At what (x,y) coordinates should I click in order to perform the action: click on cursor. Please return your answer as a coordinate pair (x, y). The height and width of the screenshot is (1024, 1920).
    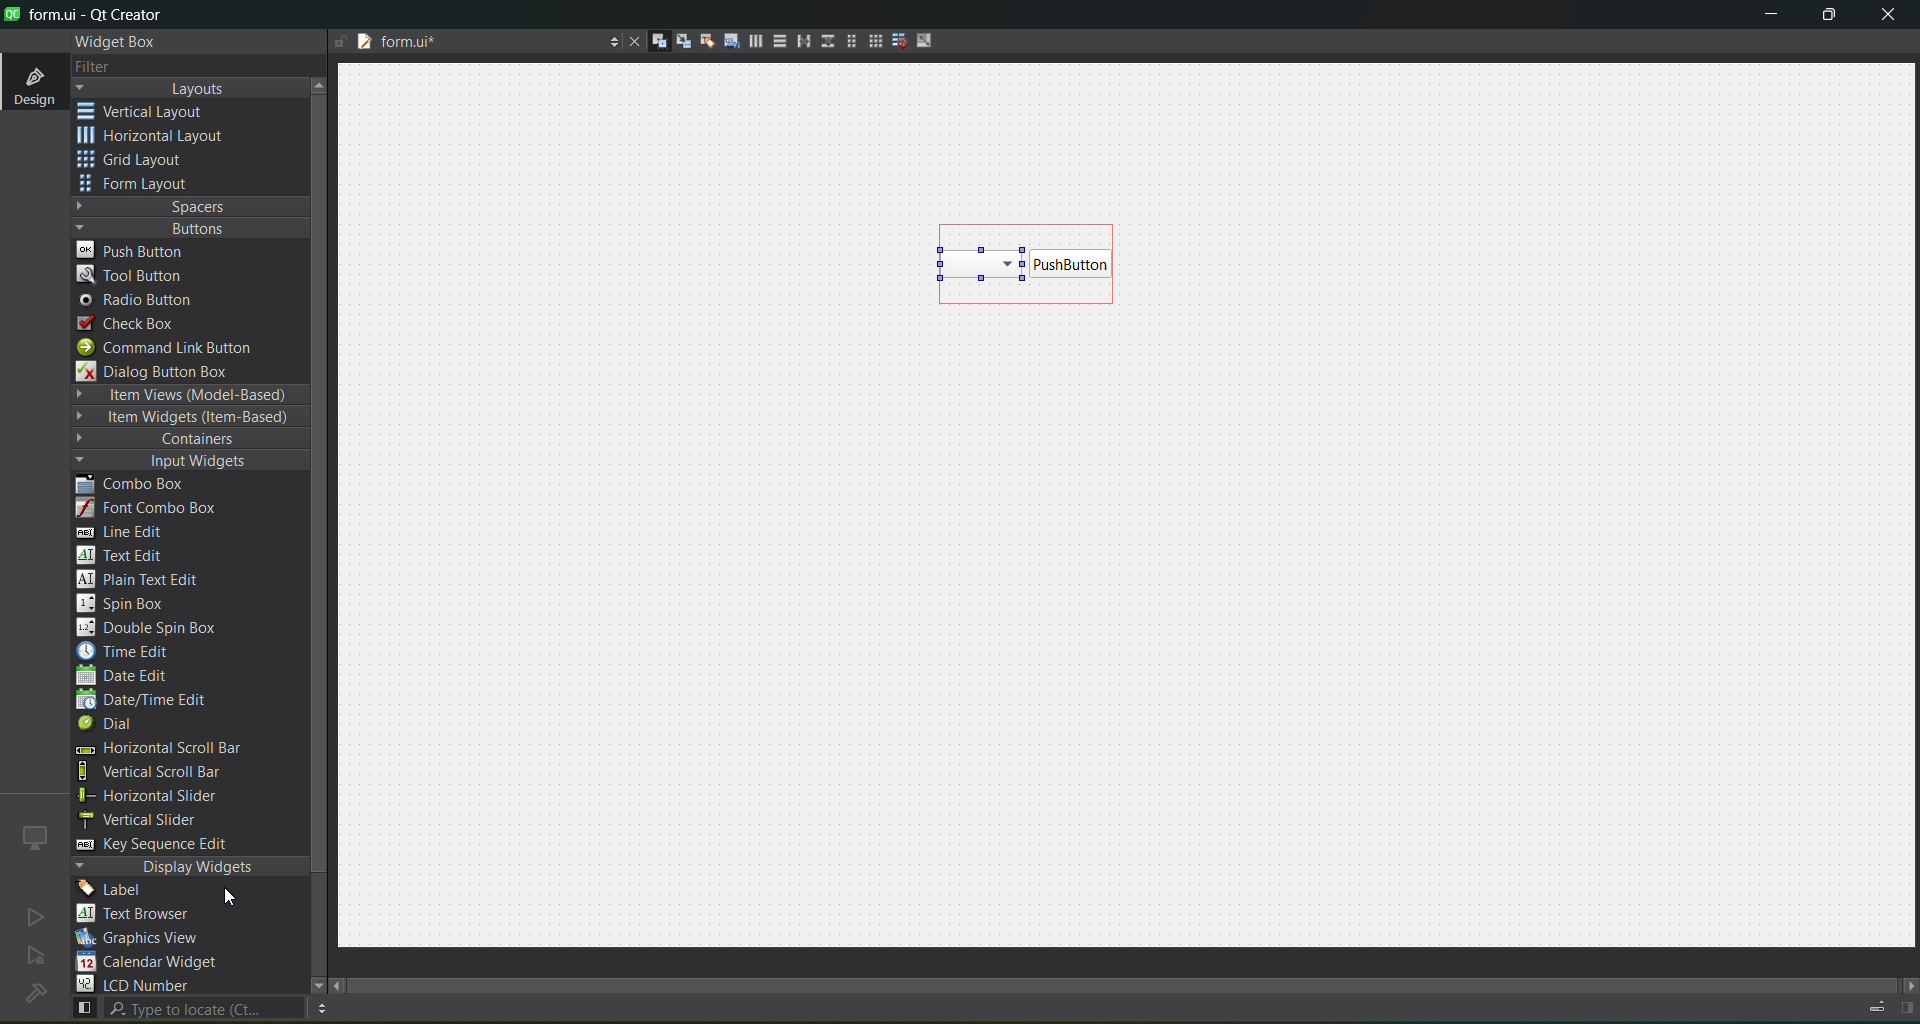
    Looking at the image, I should click on (233, 896).